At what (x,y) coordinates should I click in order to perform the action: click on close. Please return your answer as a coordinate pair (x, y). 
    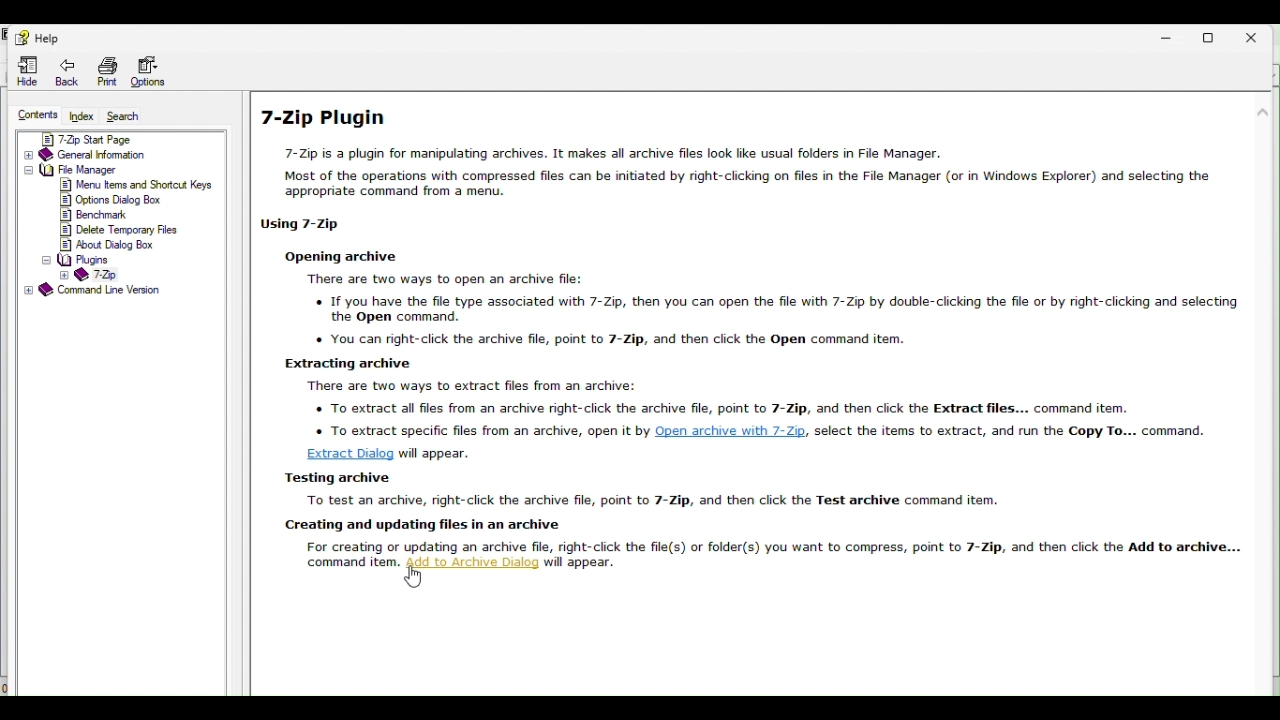
    Looking at the image, I should click on (1258, 33).